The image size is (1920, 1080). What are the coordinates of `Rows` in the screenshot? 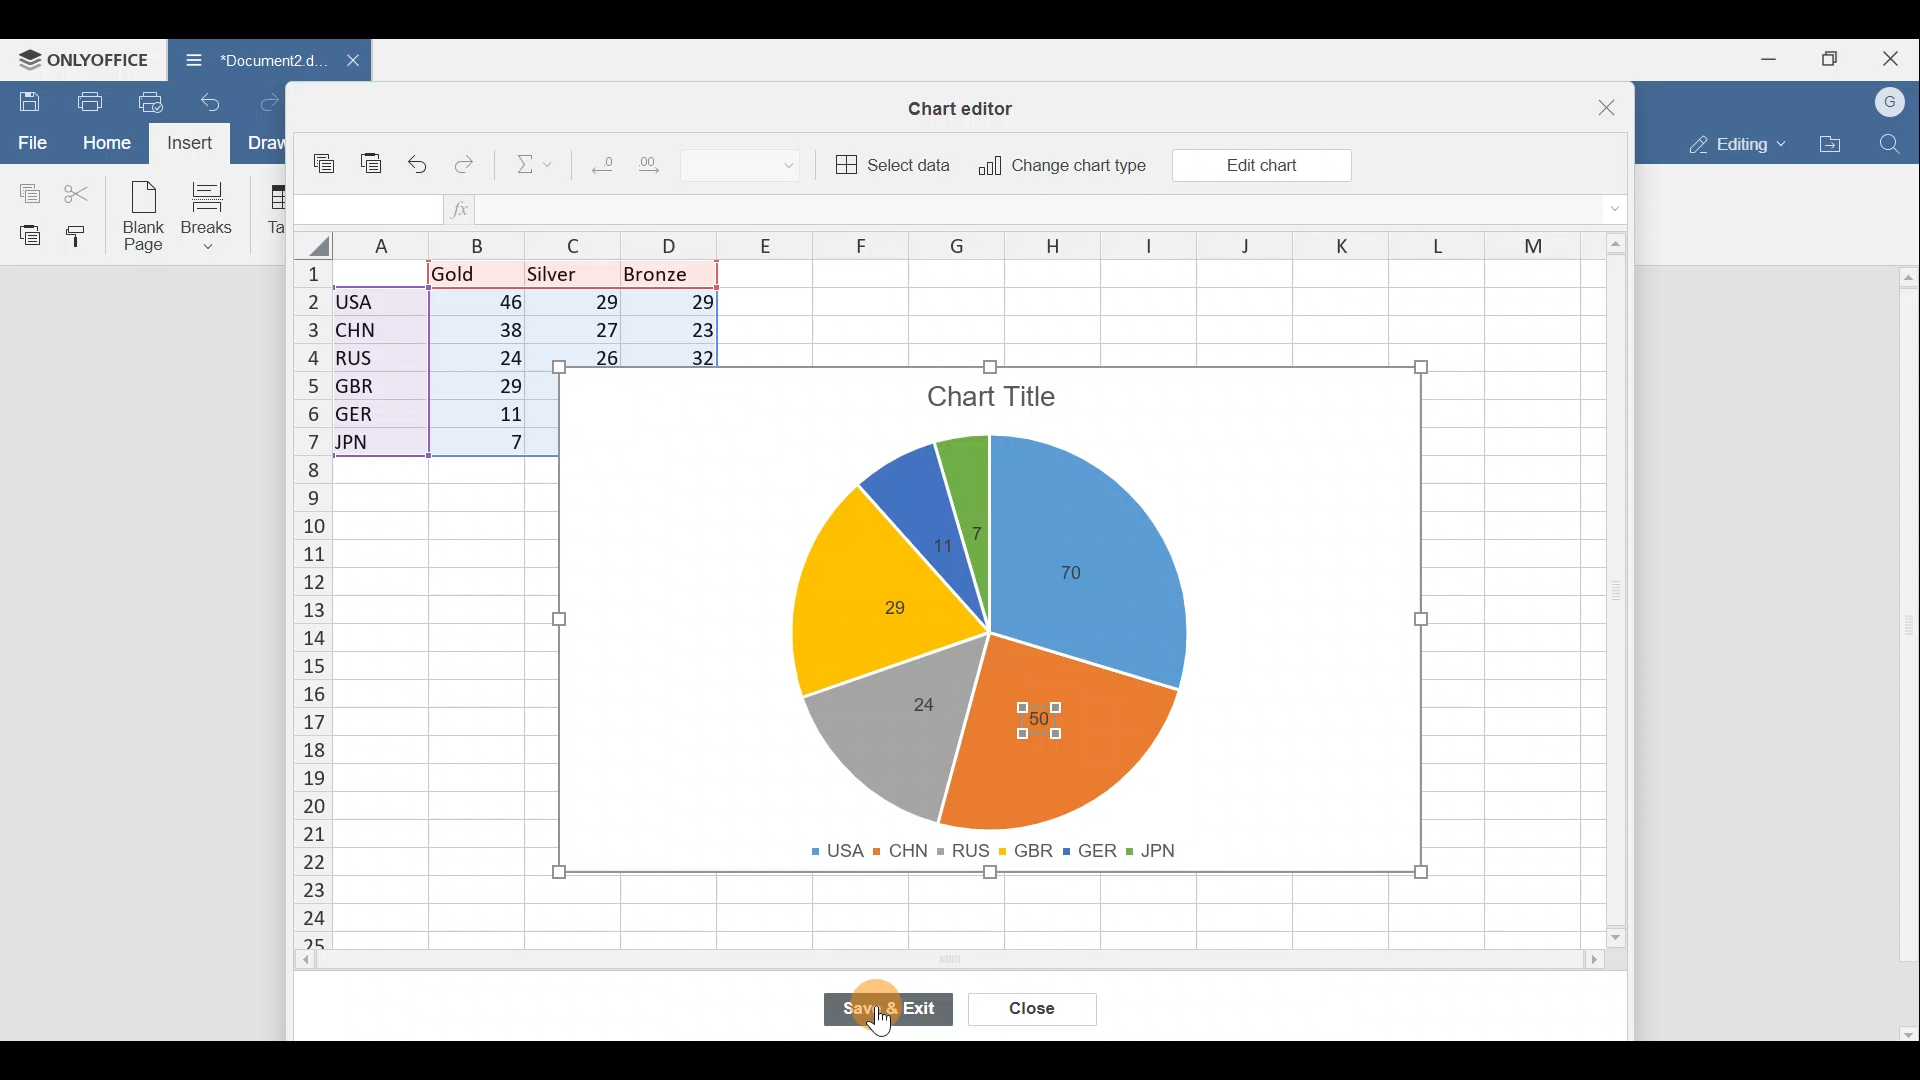 It's located at (313, 592).